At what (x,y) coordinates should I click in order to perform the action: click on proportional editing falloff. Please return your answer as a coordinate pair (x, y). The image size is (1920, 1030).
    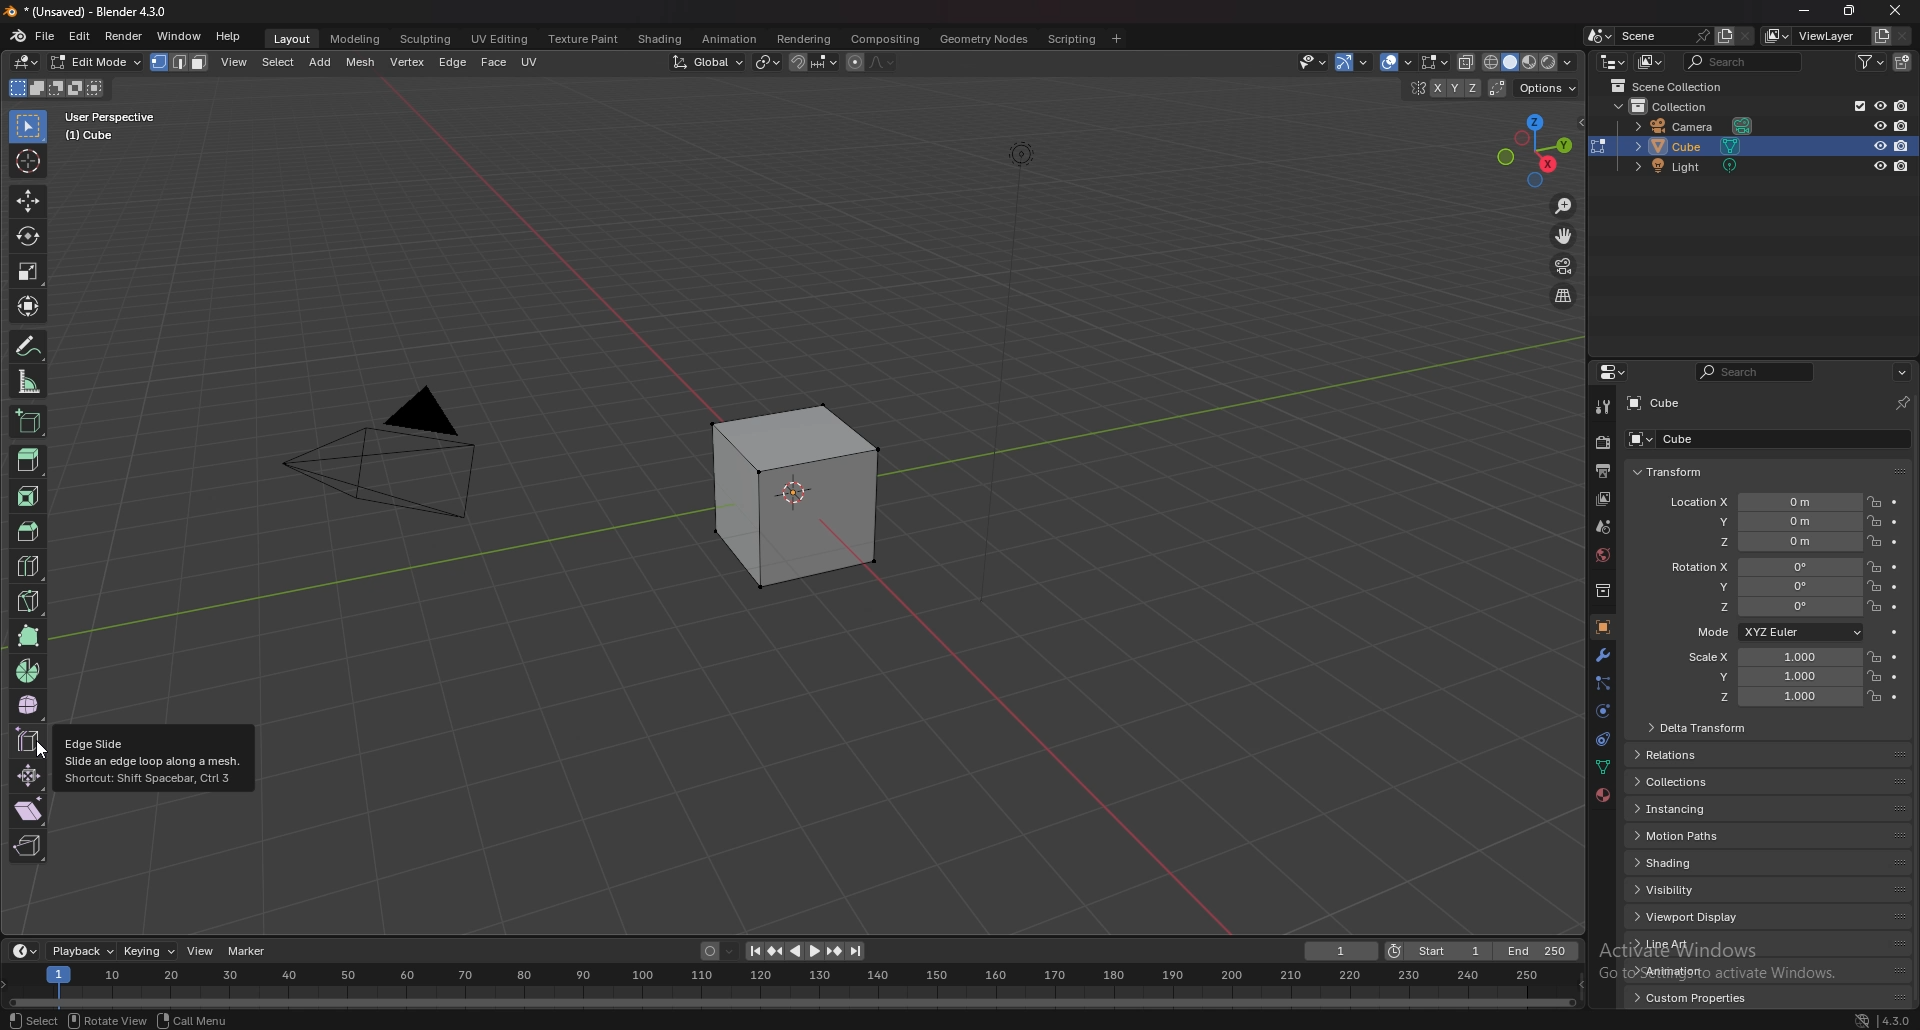
    Looking at the image, I should click on (882, 62).